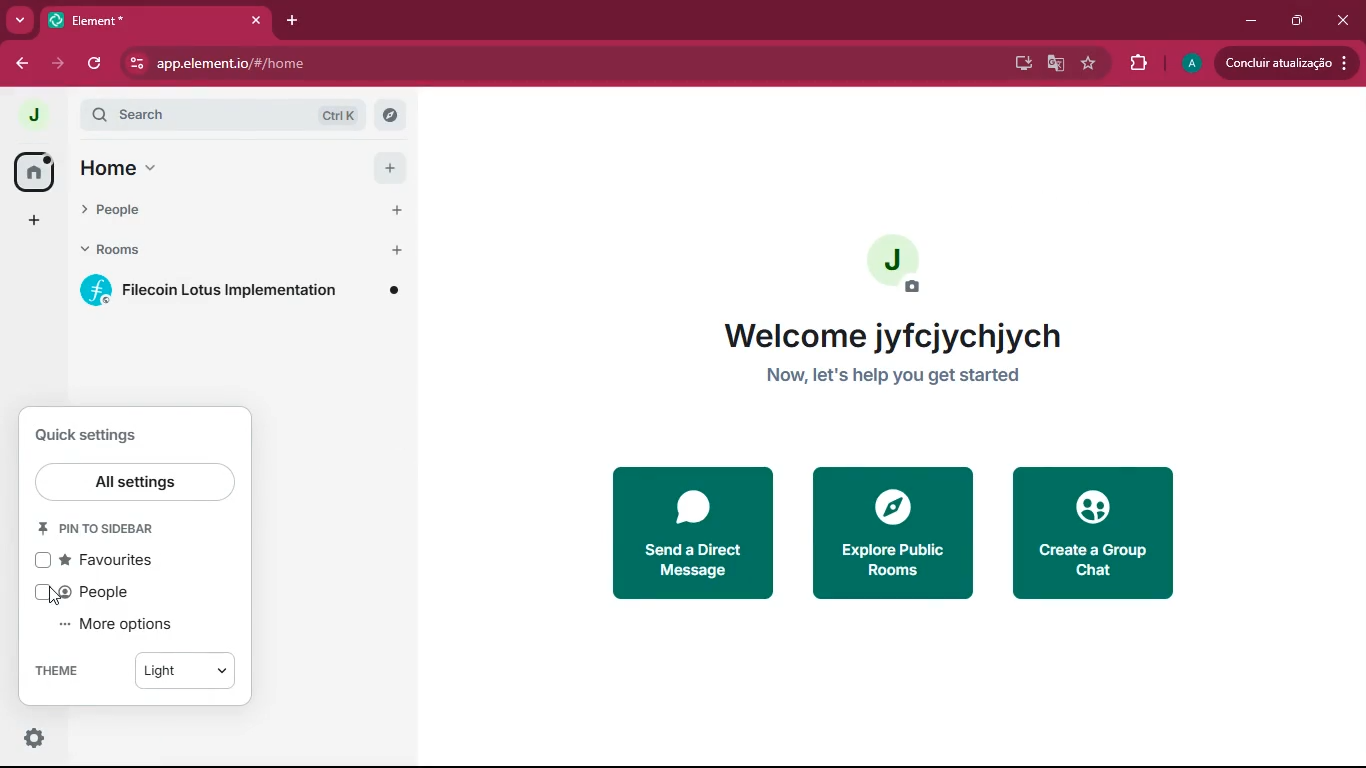 This screenshot has width=1366, height=768. What do you see at coordinates (1055, 64) in the screenshot?
I see `google translate` at bounding box center [1055, 64].